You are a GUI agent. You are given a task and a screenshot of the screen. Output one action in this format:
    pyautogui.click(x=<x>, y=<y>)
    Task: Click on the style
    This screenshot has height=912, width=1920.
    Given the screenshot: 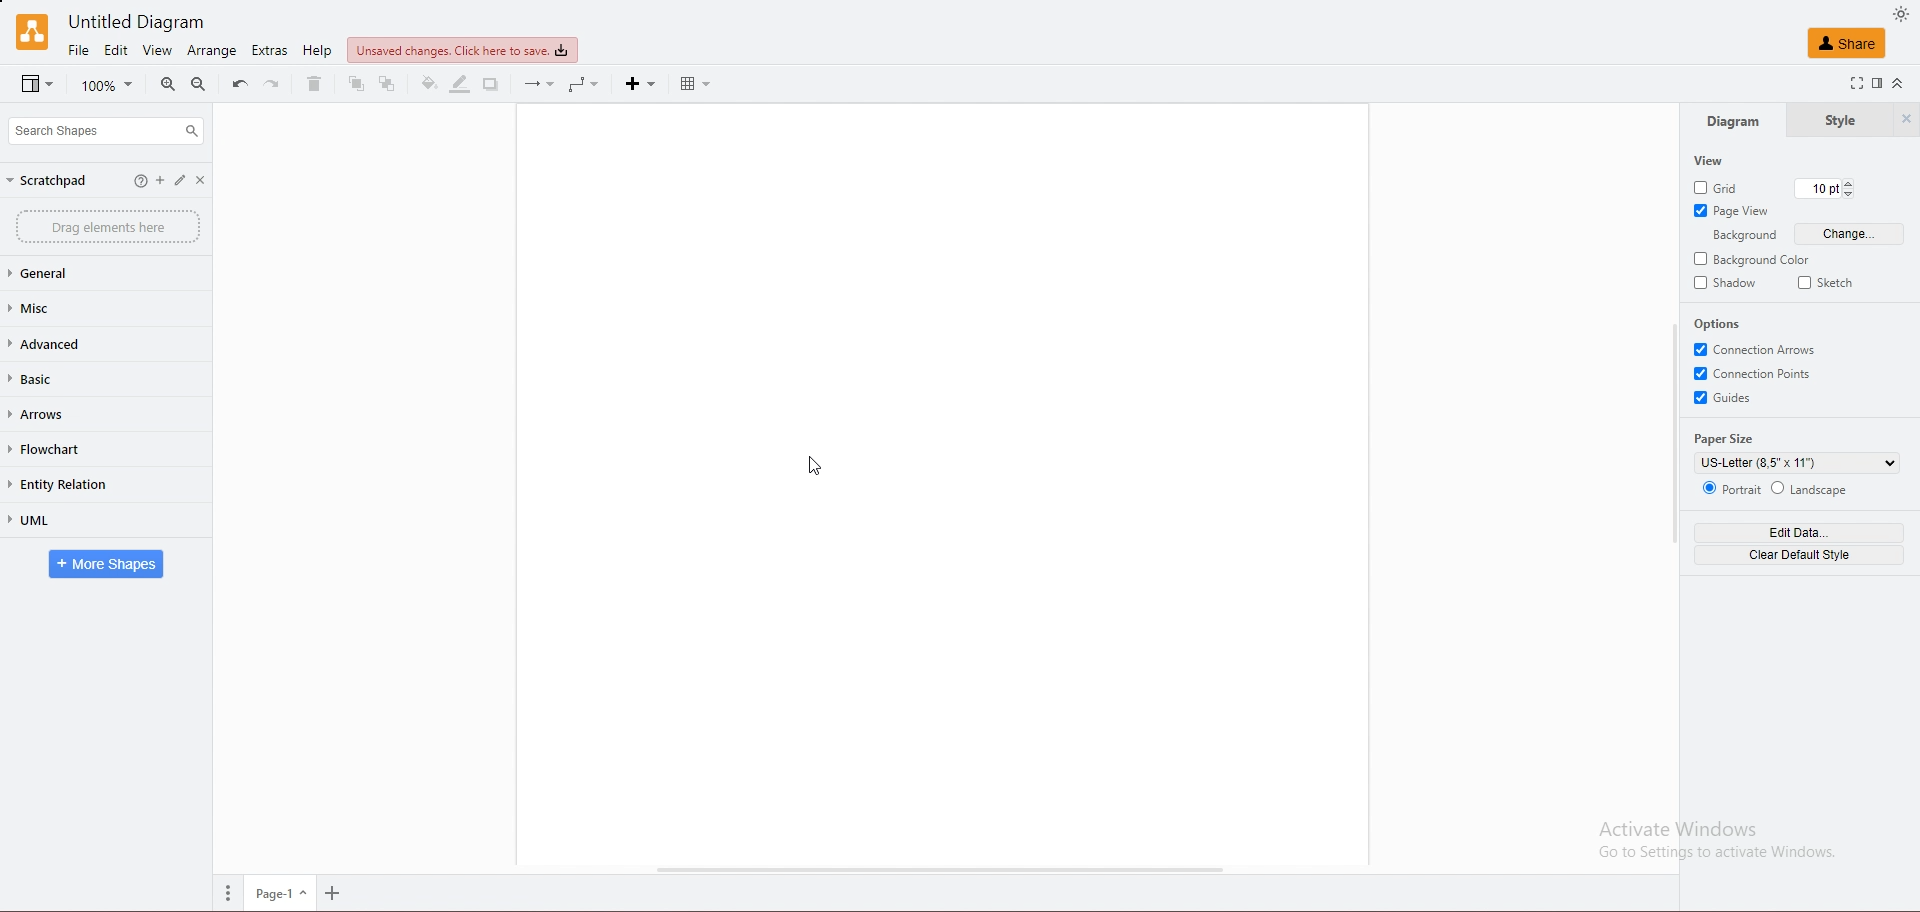 What is the action you would take?
    pyautogui.click(x=1839, y=121)
    